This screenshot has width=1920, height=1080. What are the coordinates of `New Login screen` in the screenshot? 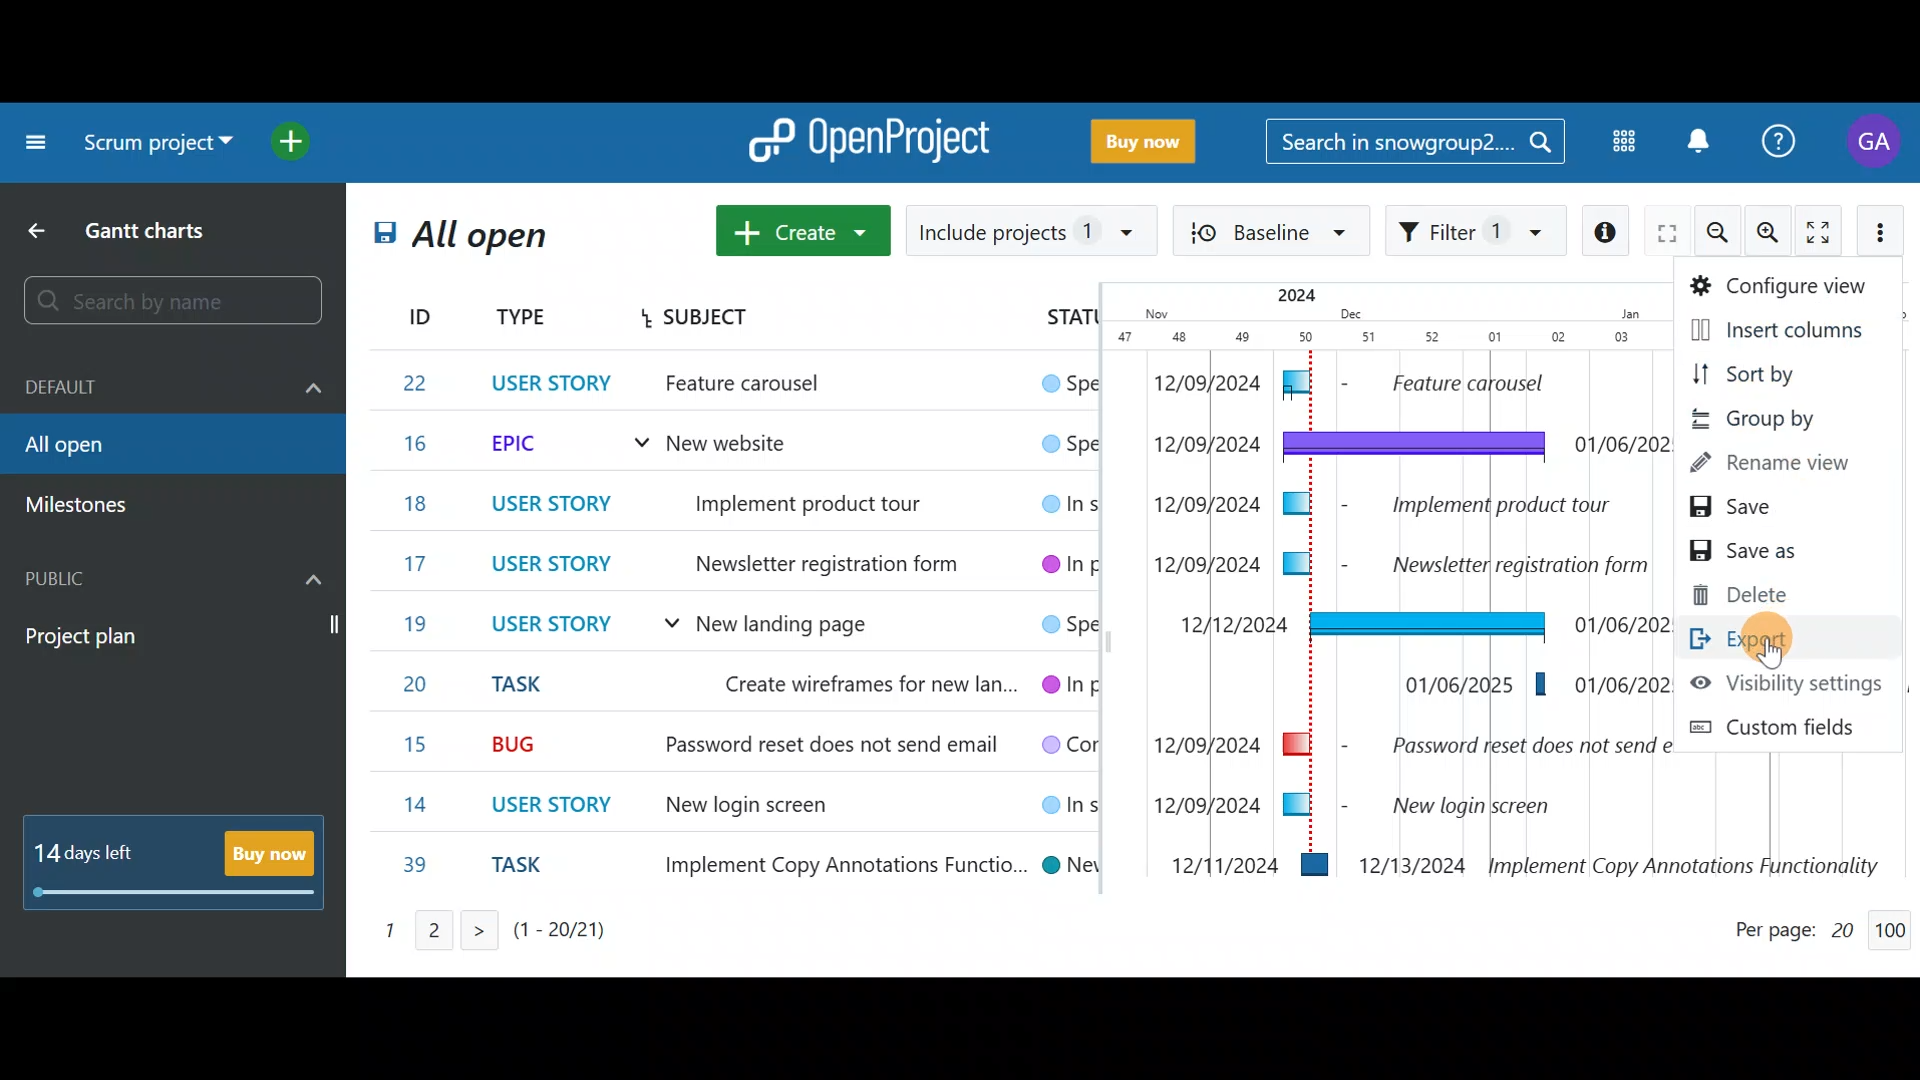 It's located at (746, 807).